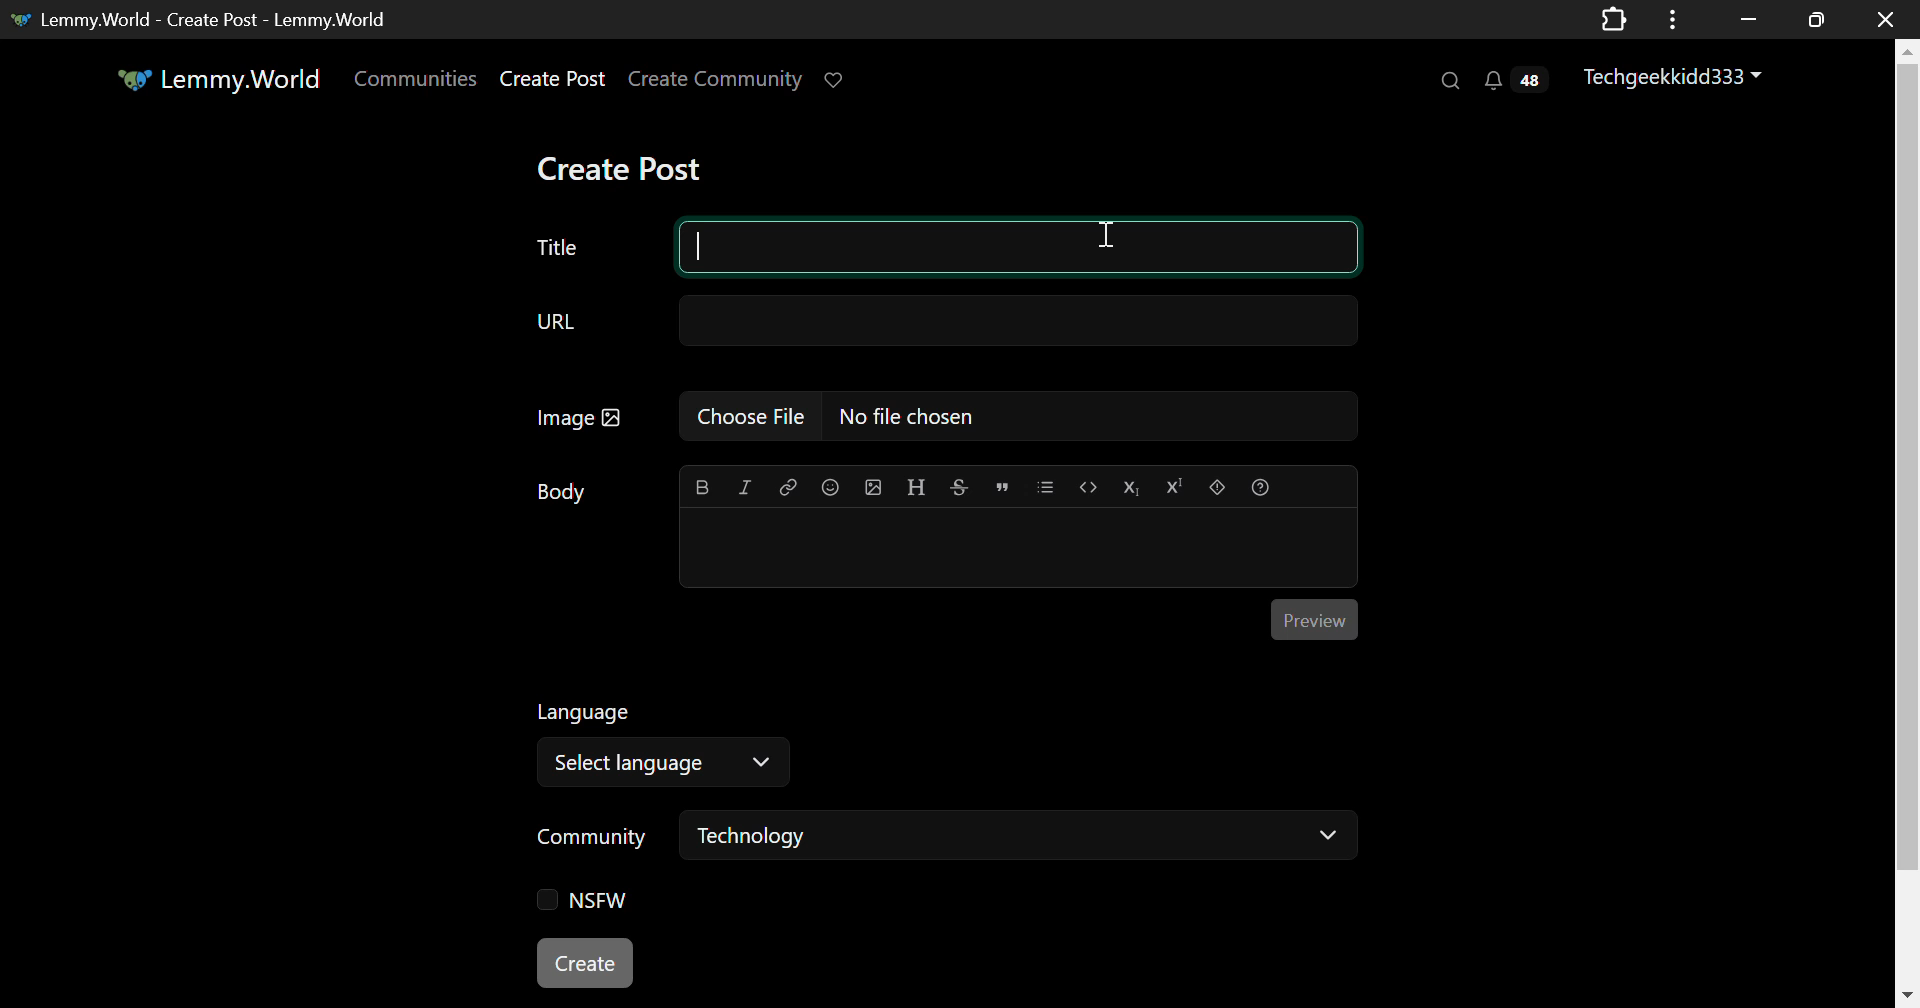 This screenshot has width=1920, height=1008. Describe the element at coordinates (1313, 621) in the screenshot. I see `Preview` at that location.